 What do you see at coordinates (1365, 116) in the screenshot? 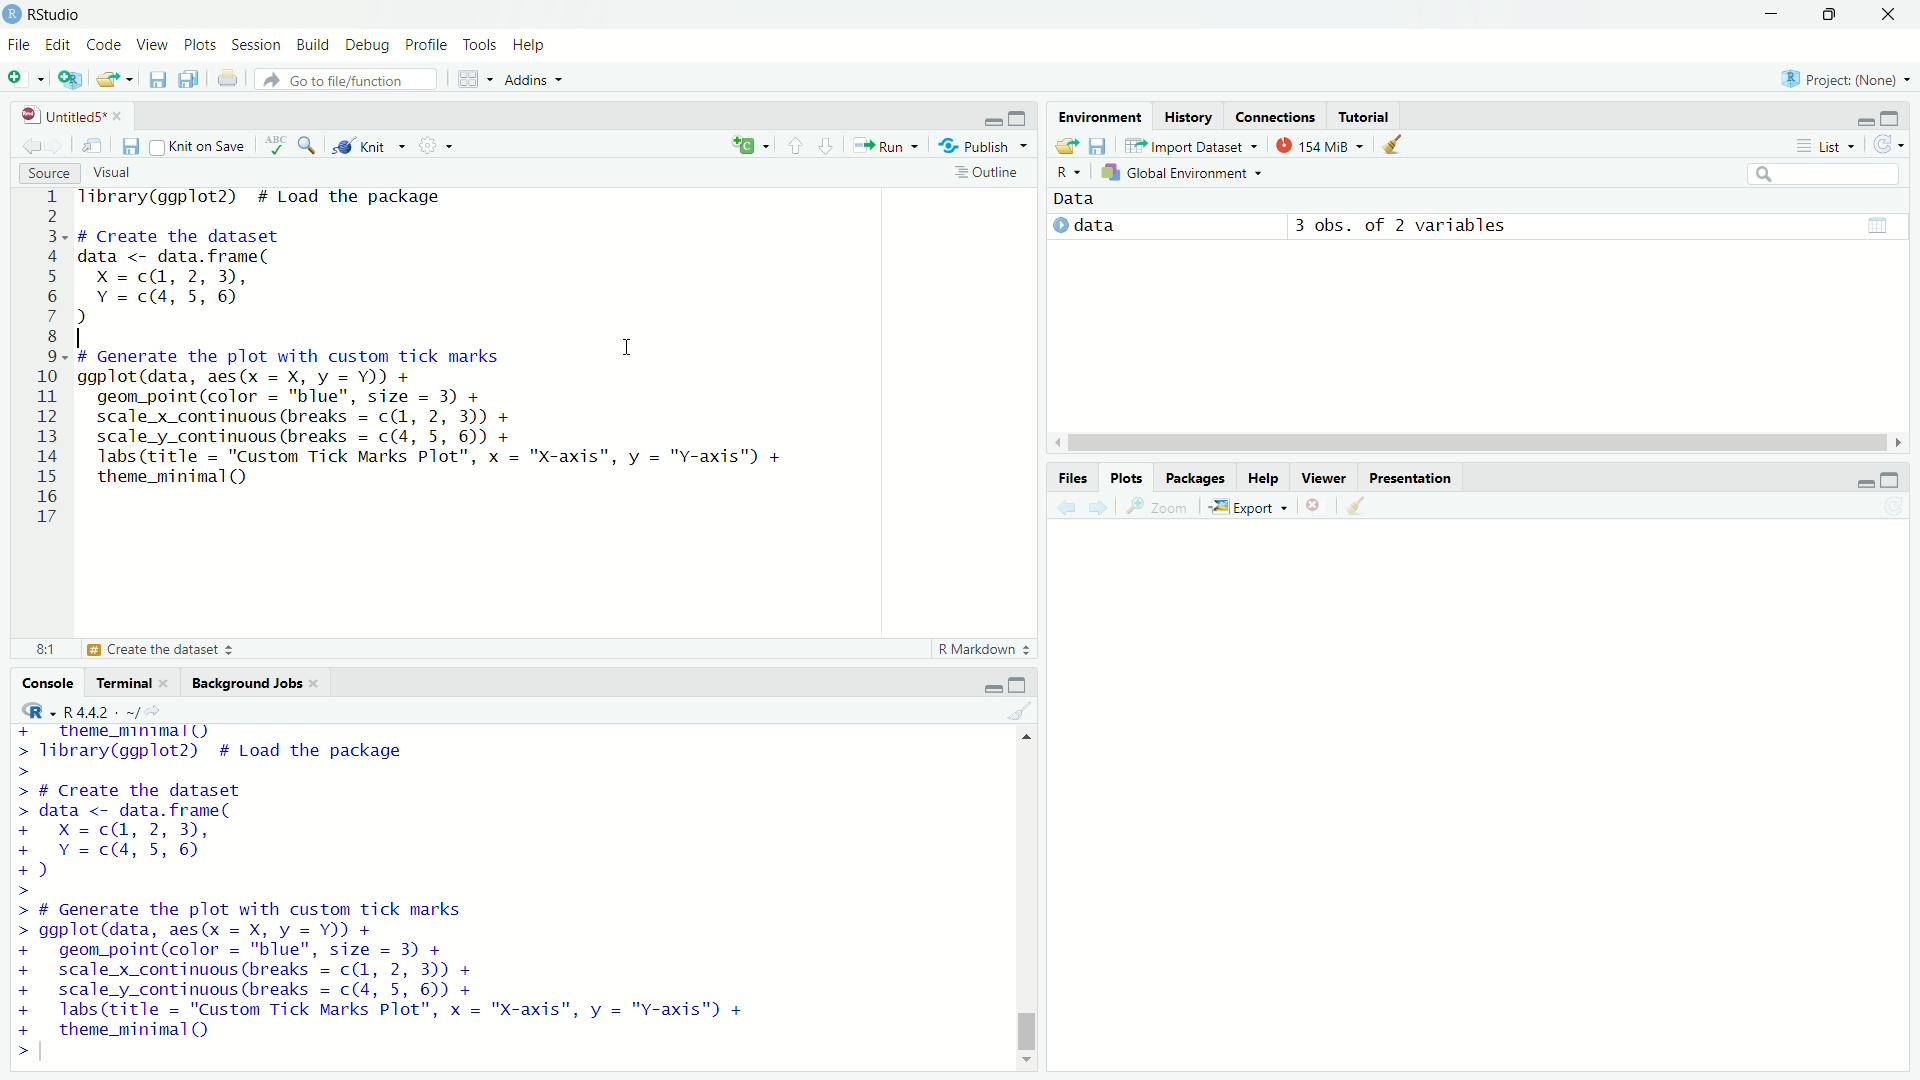
I see `tutorial` at bounding box center [1365, 116].